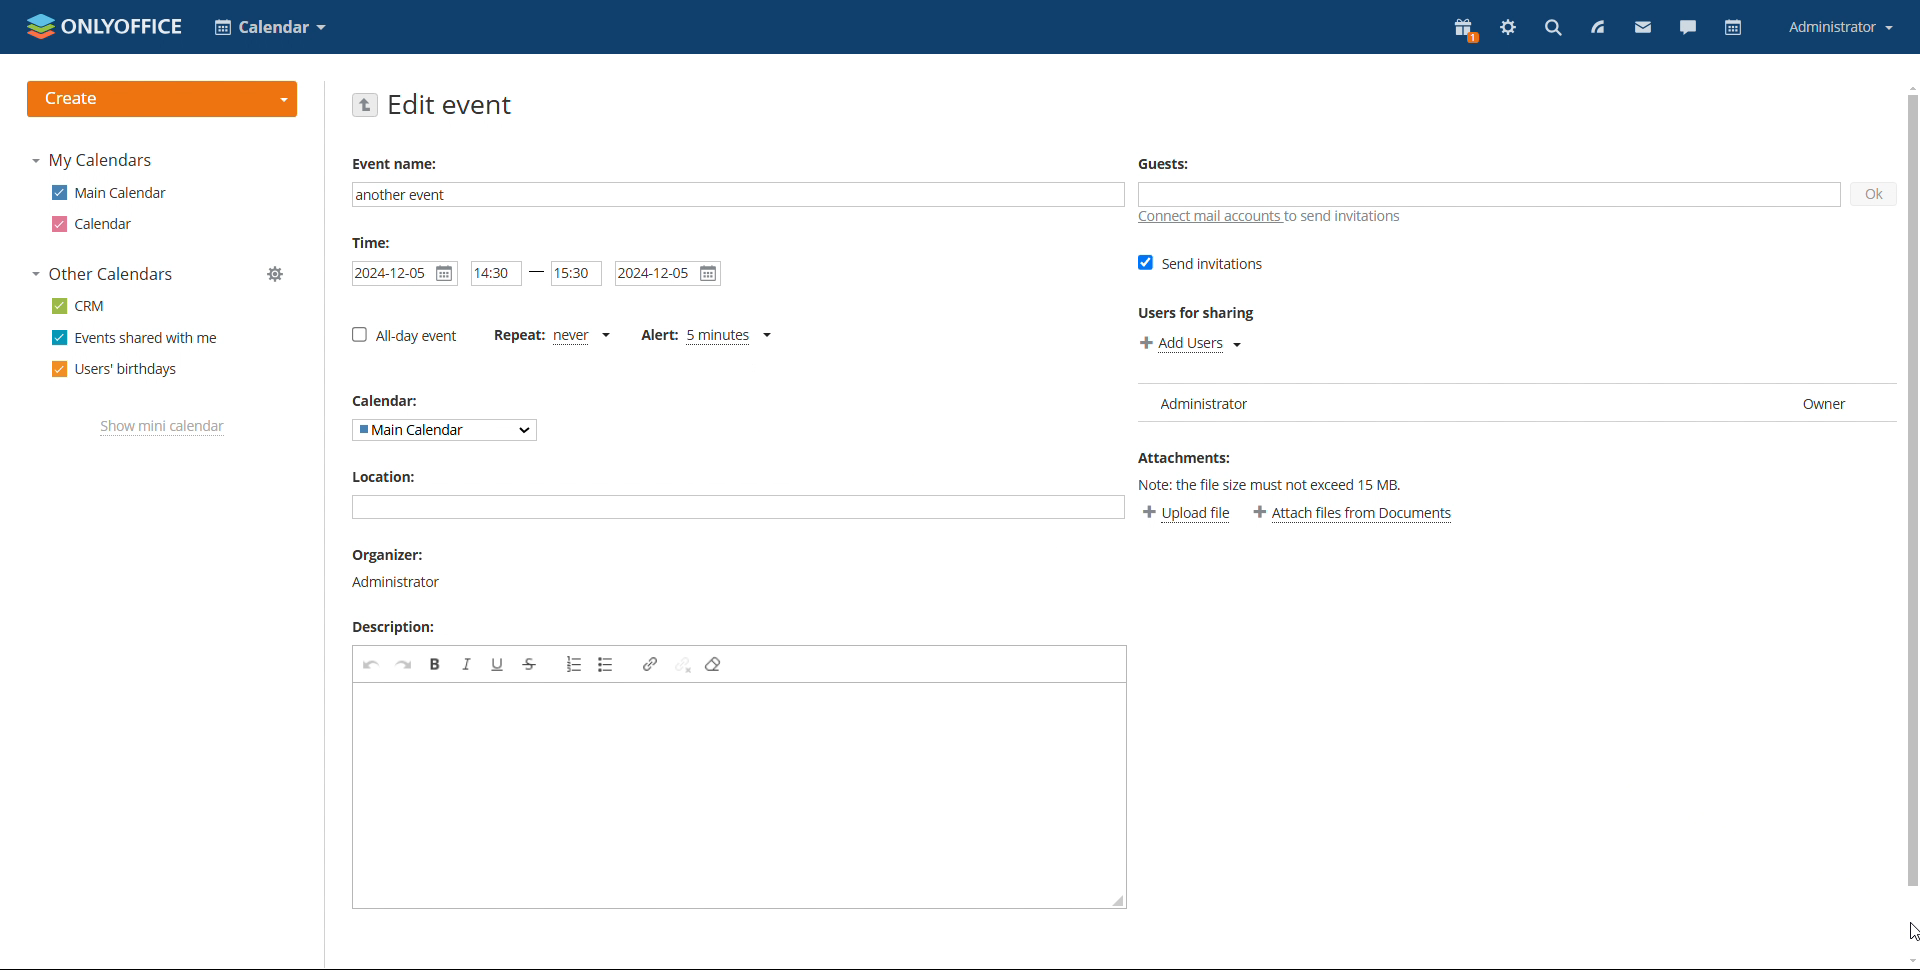  What do you see at coordinates (1270, 217) in the screenshot?
I see `connect mail accounts to send inviattion` at bounding box center [1270, 217].